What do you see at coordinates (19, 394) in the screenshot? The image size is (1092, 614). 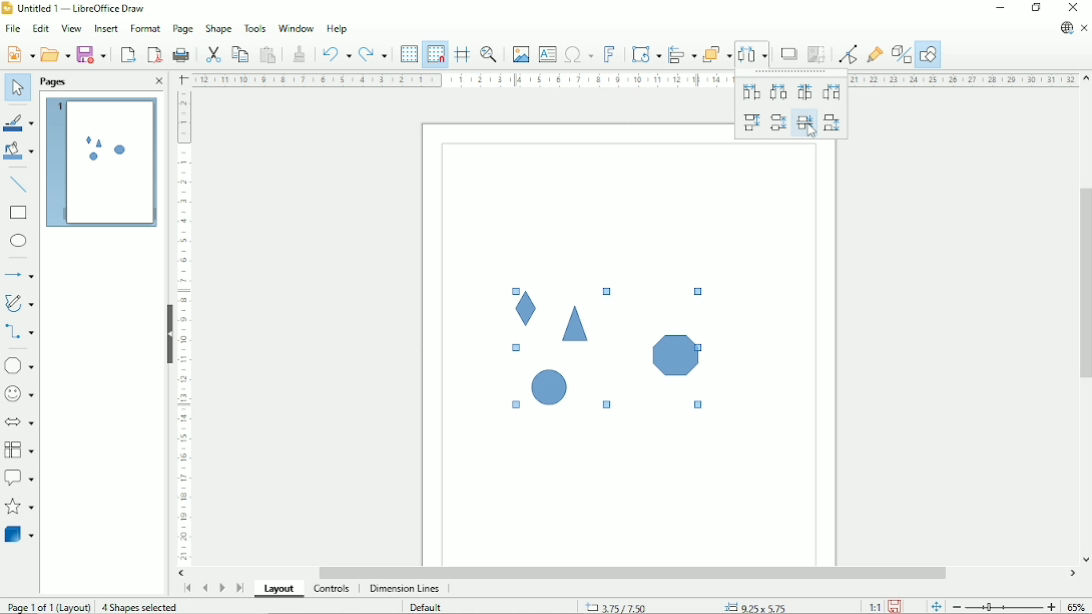 I see `Symbol shapes` at bounding box center [19, 394].